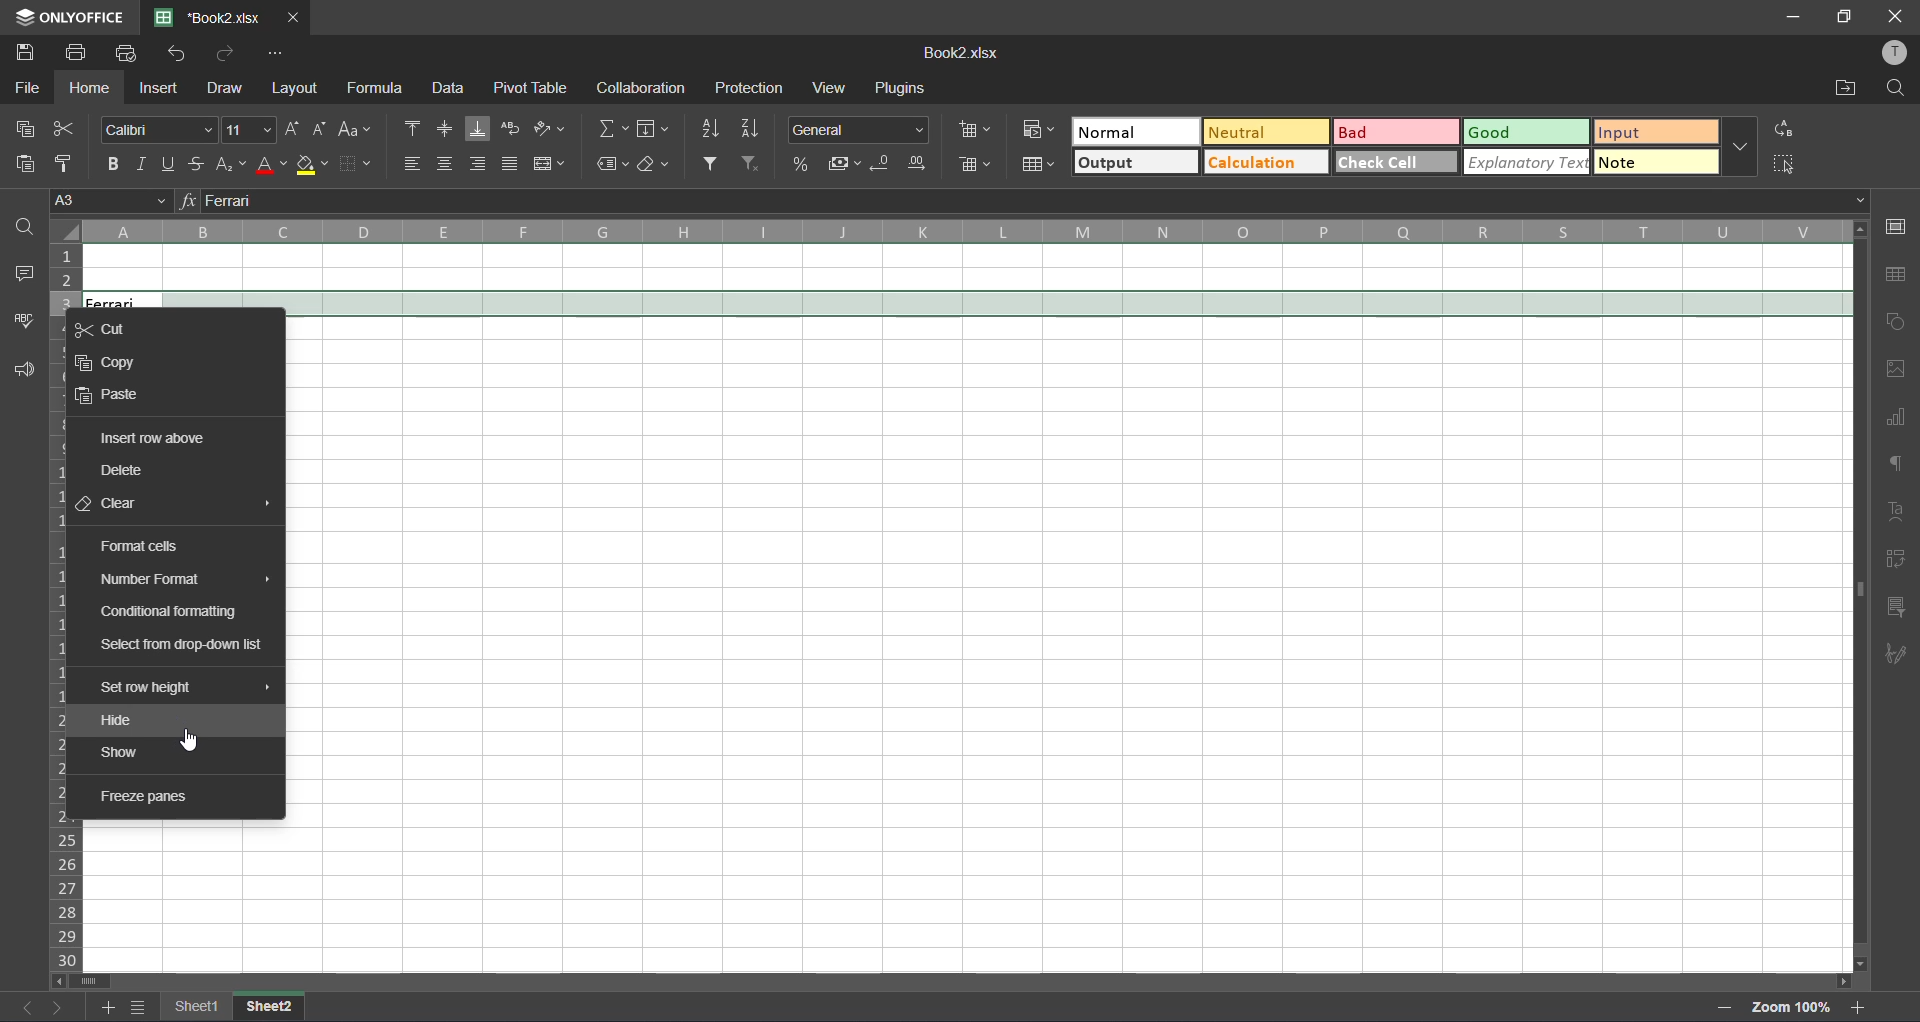 This screenshot has height=1022, width=1920. What do you see at coordinates (130, 55) in the screenshot?
I see `quick print` at bounding box center [130, 55].